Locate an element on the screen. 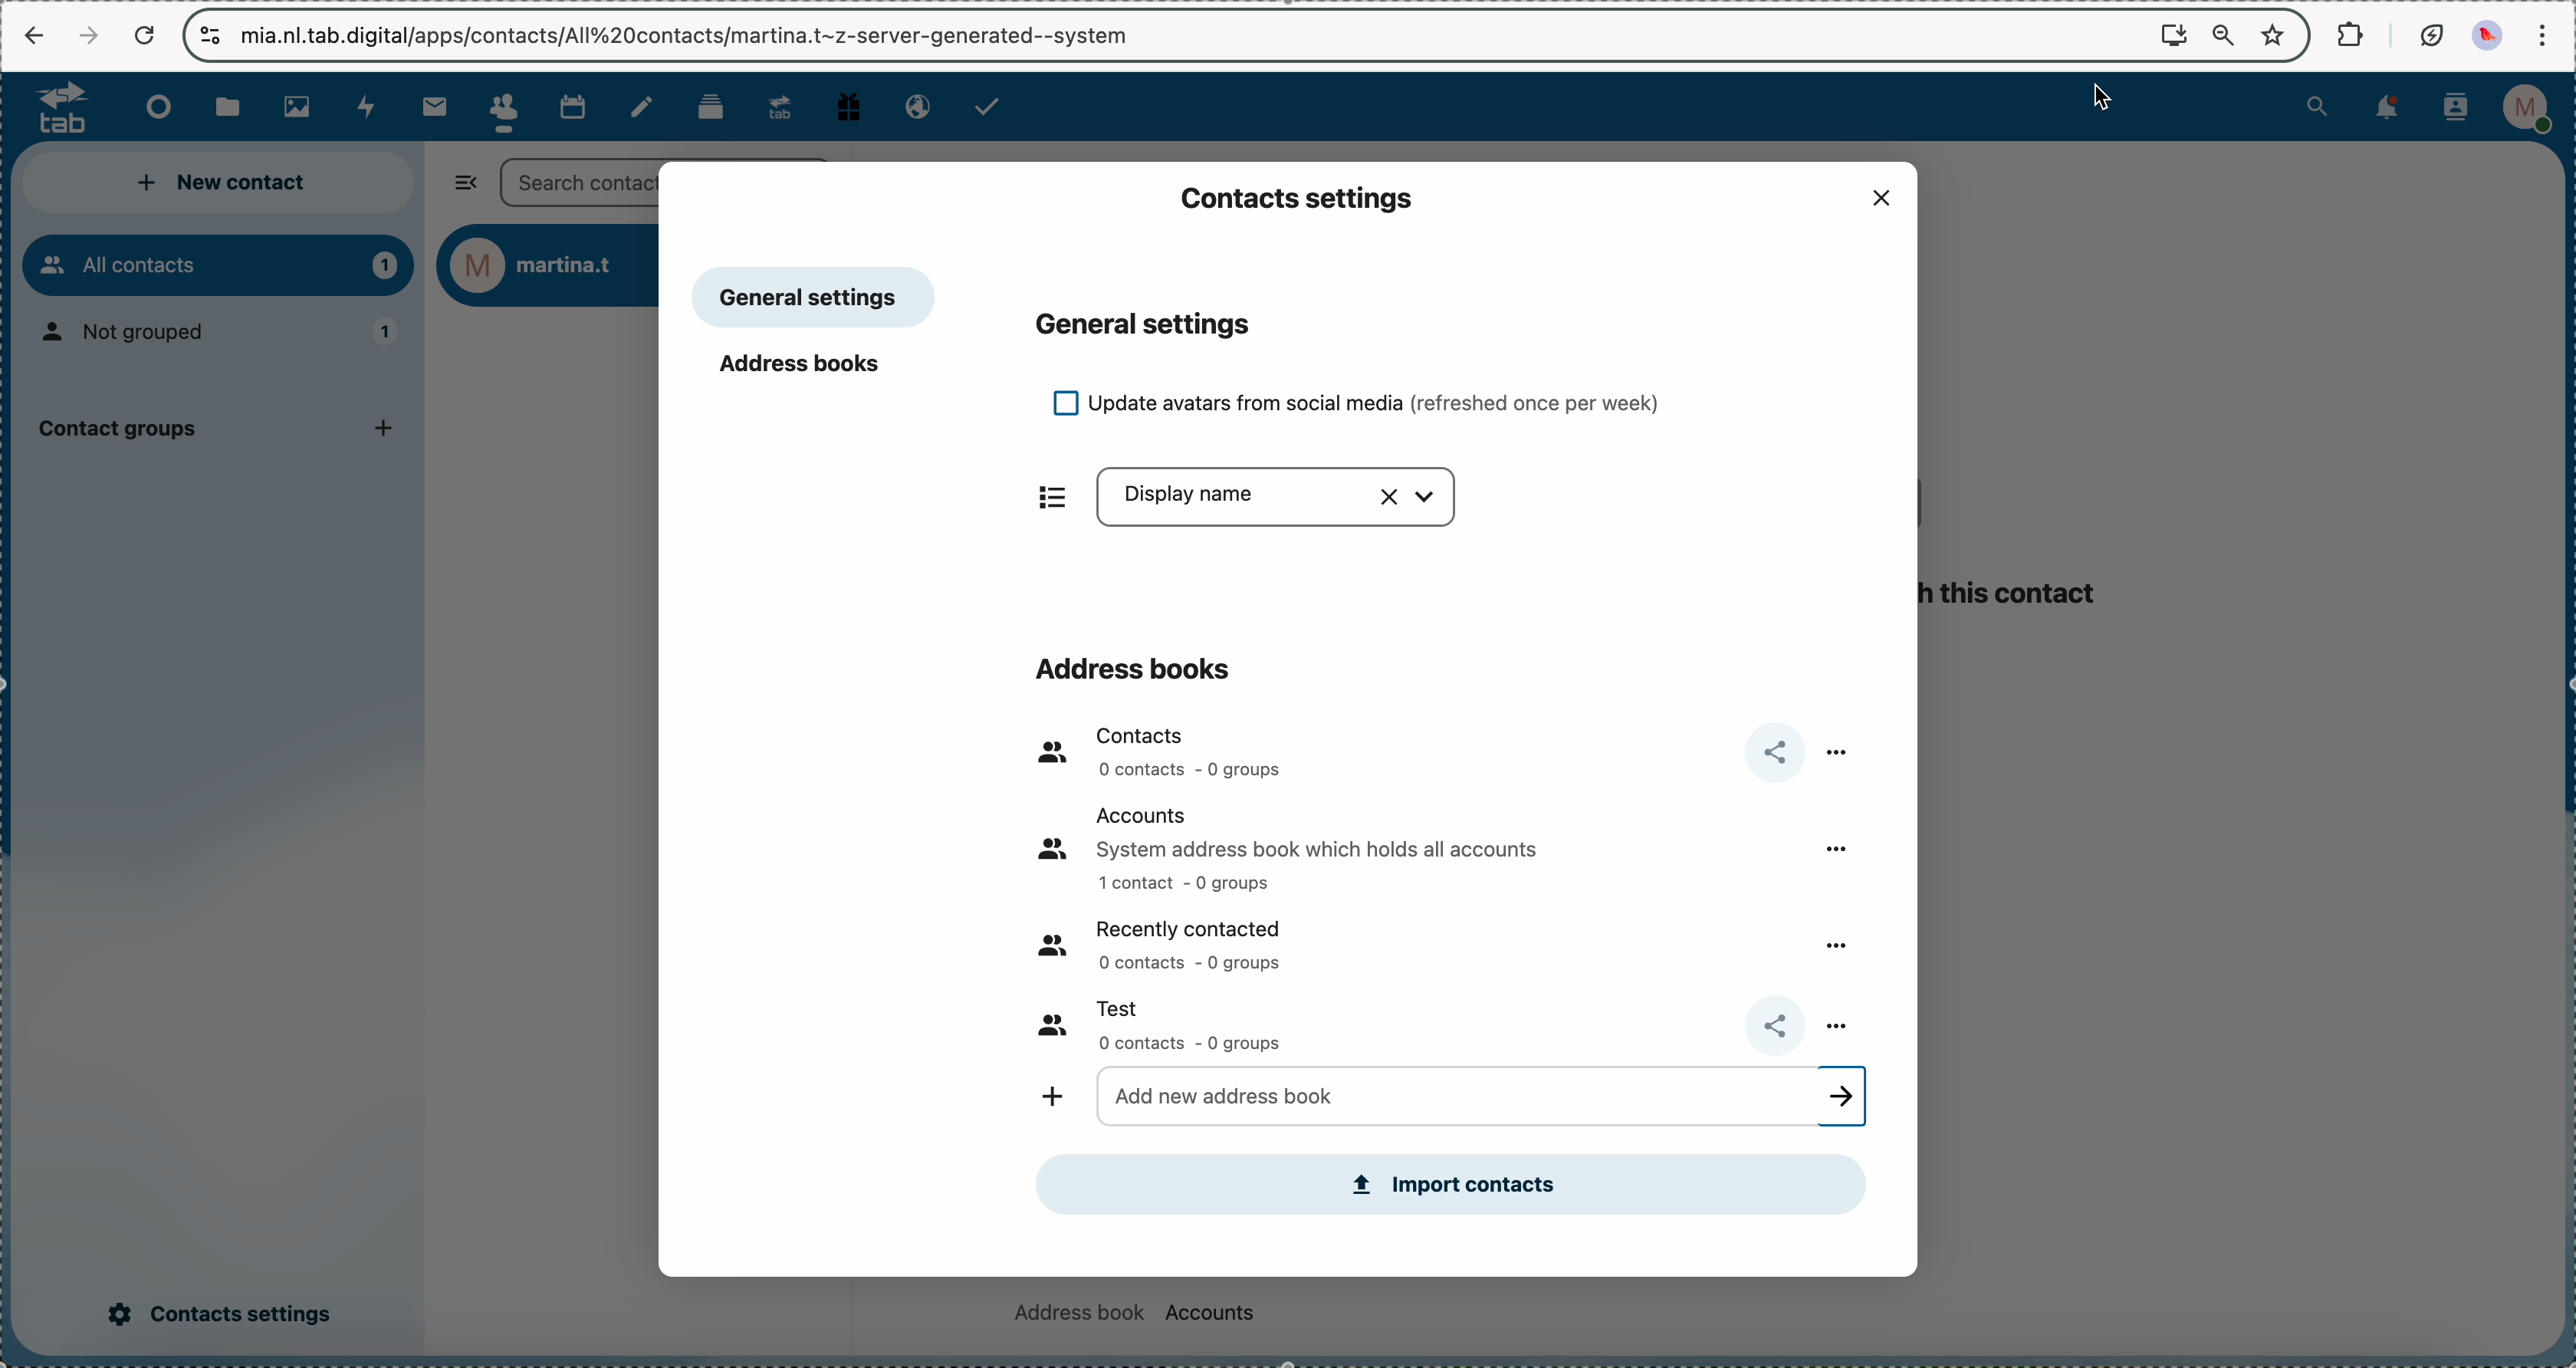  mail is located at coordinates (433, 107).